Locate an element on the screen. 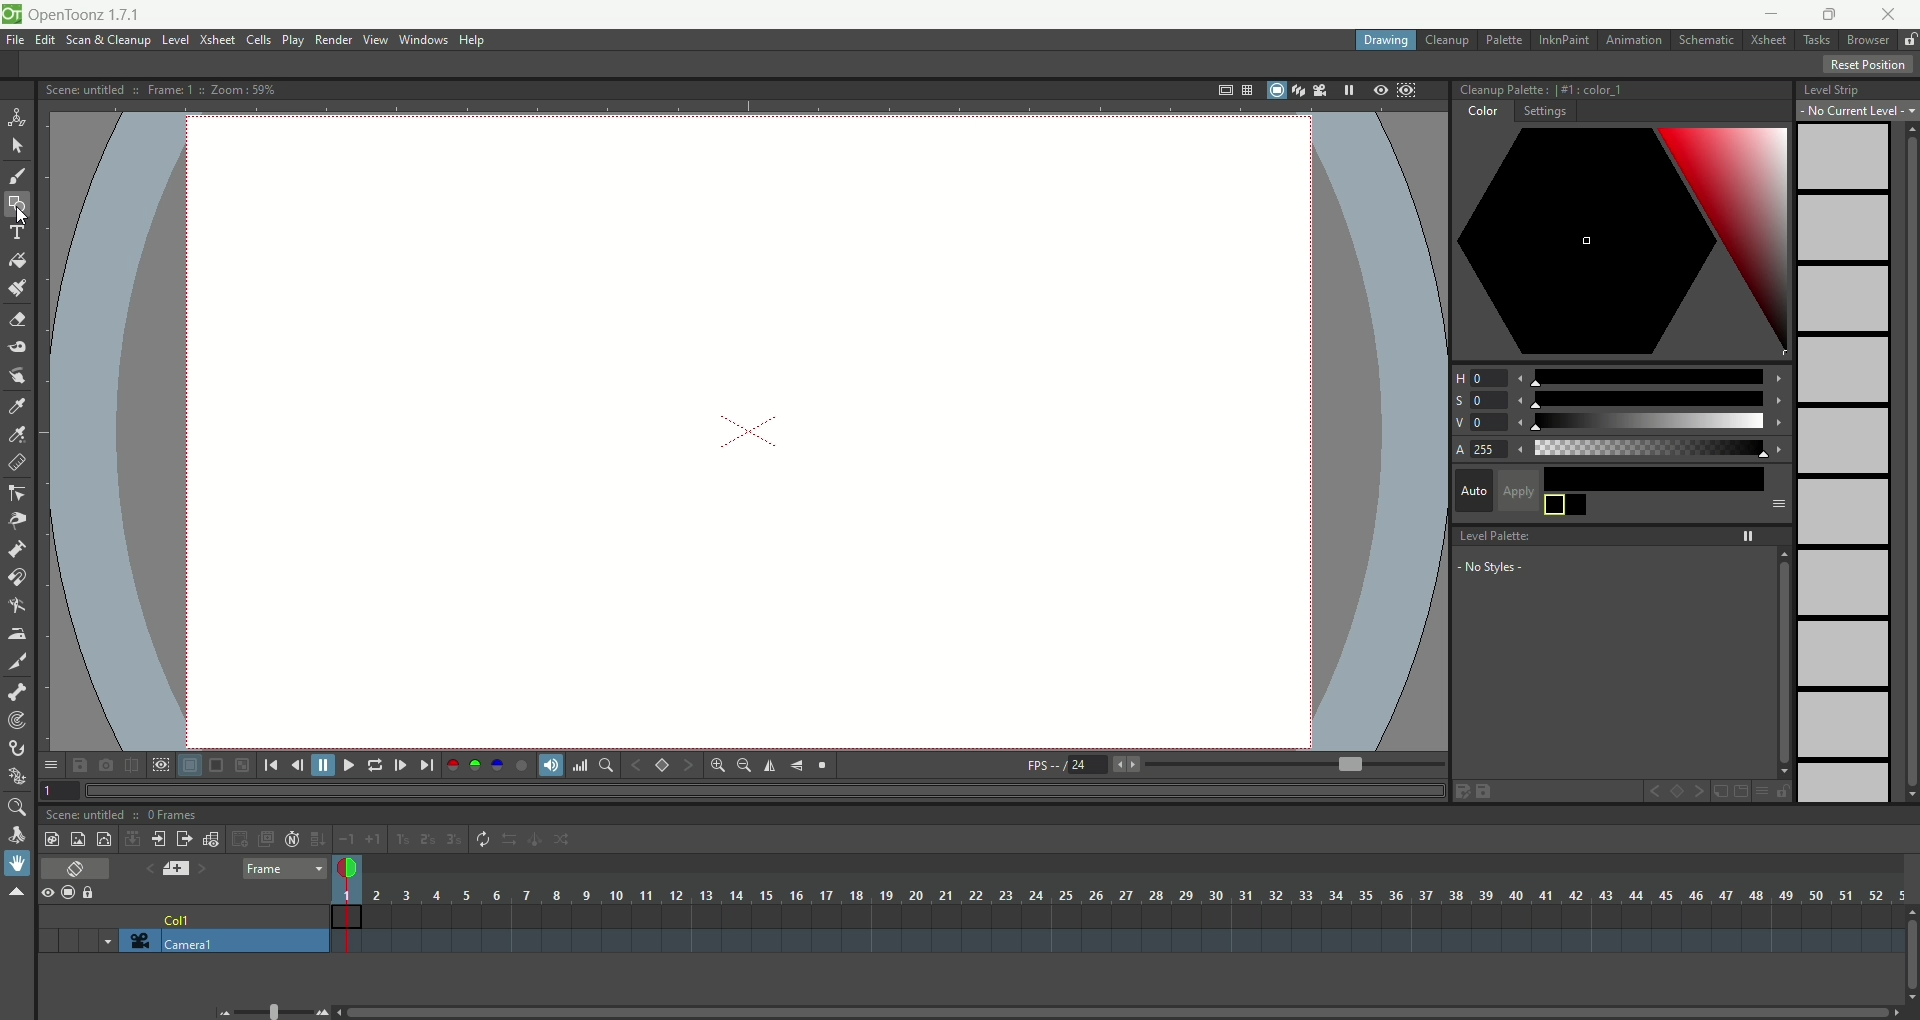  next key is located at coordinates (688, 766).